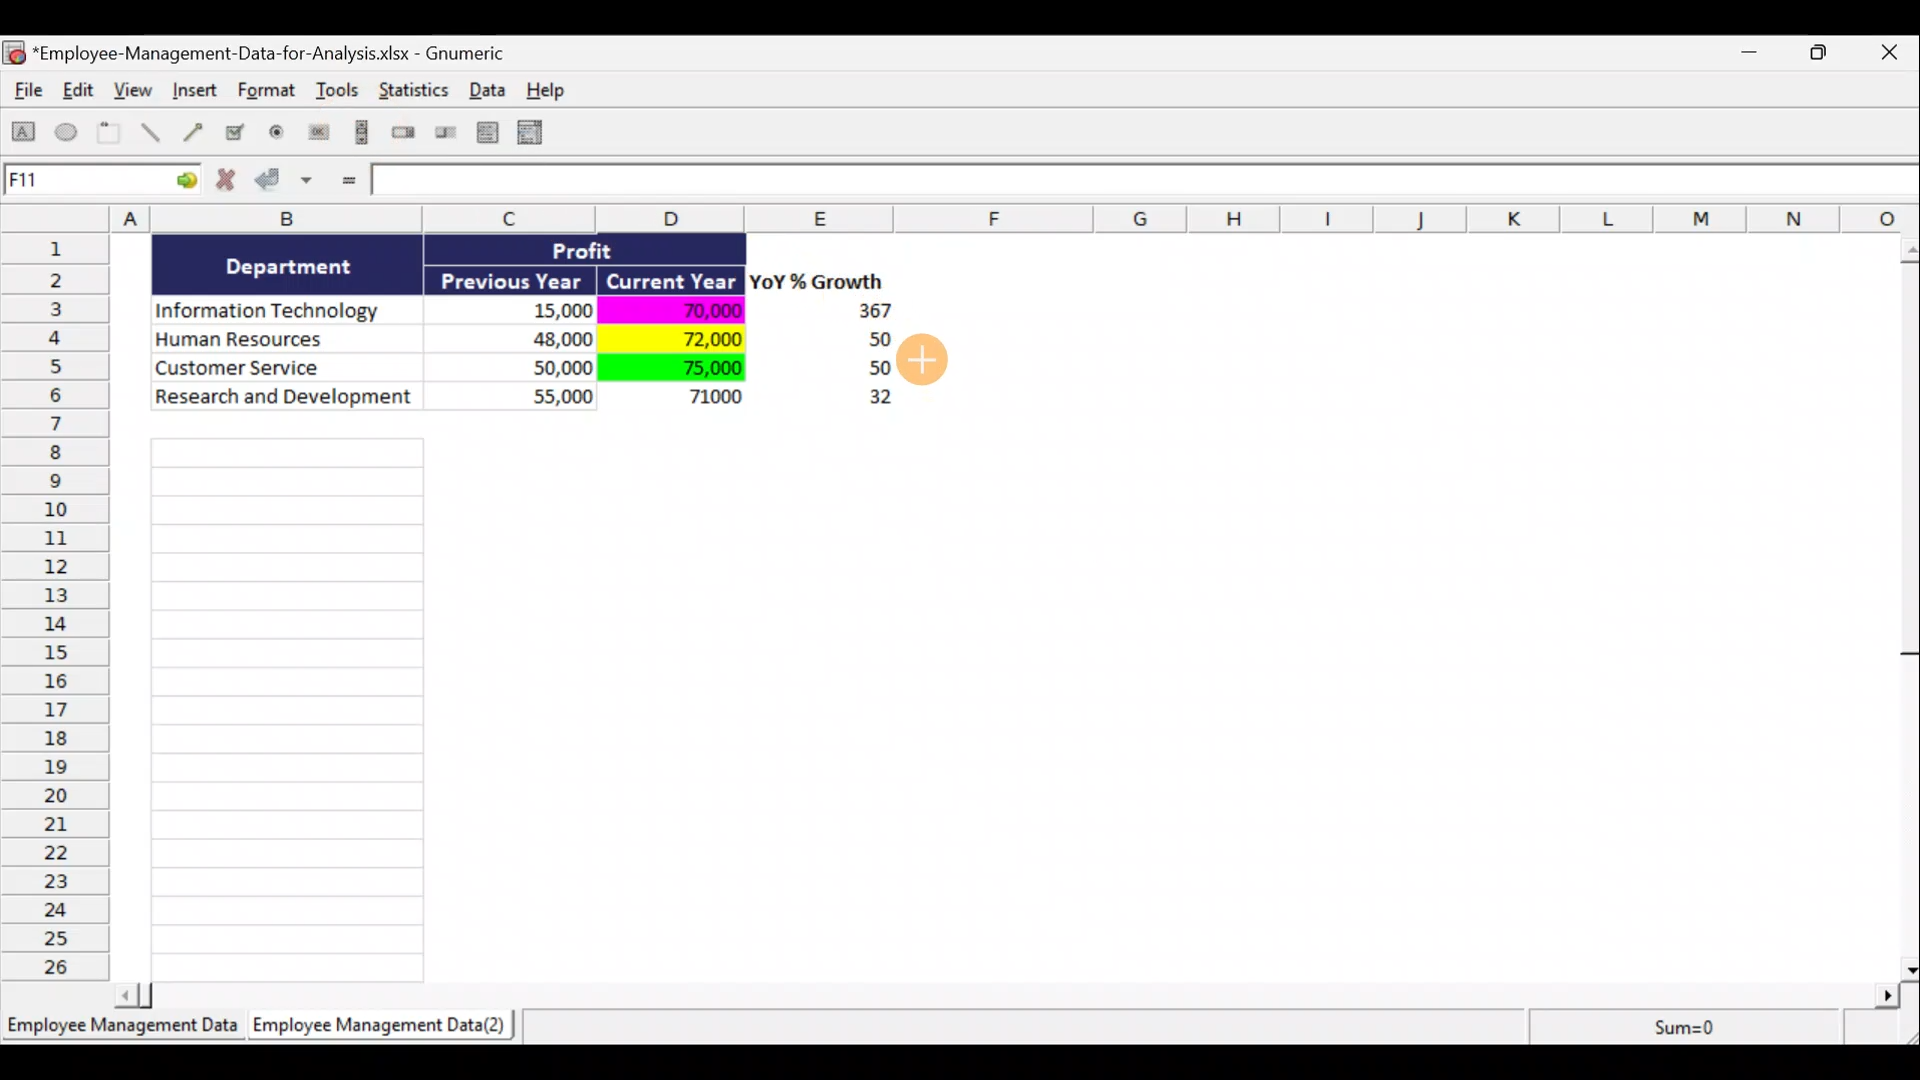 This screenshot has height=1080, width=1920. Describe the element at coordinates (136, 90) in the screenshot. I see `View` at that location.